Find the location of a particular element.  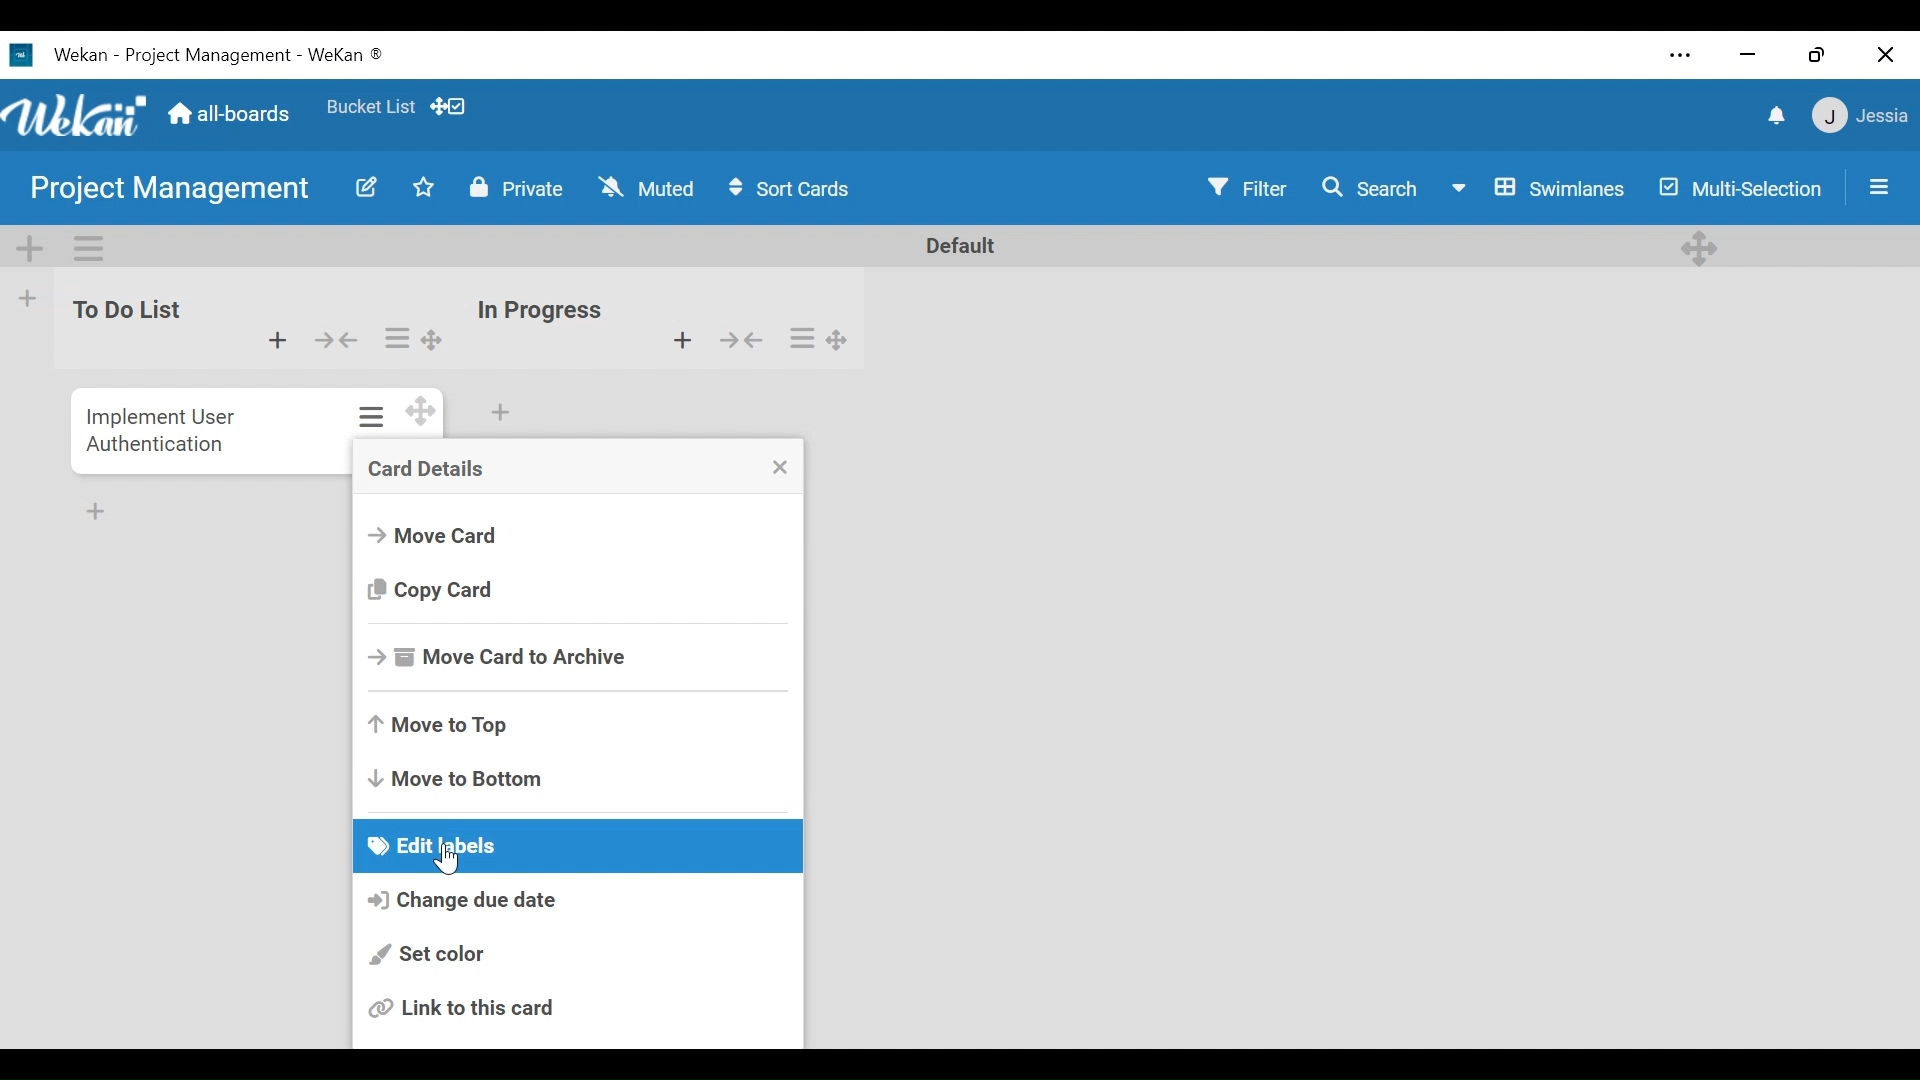

add list is located at coordinates (28, 302).